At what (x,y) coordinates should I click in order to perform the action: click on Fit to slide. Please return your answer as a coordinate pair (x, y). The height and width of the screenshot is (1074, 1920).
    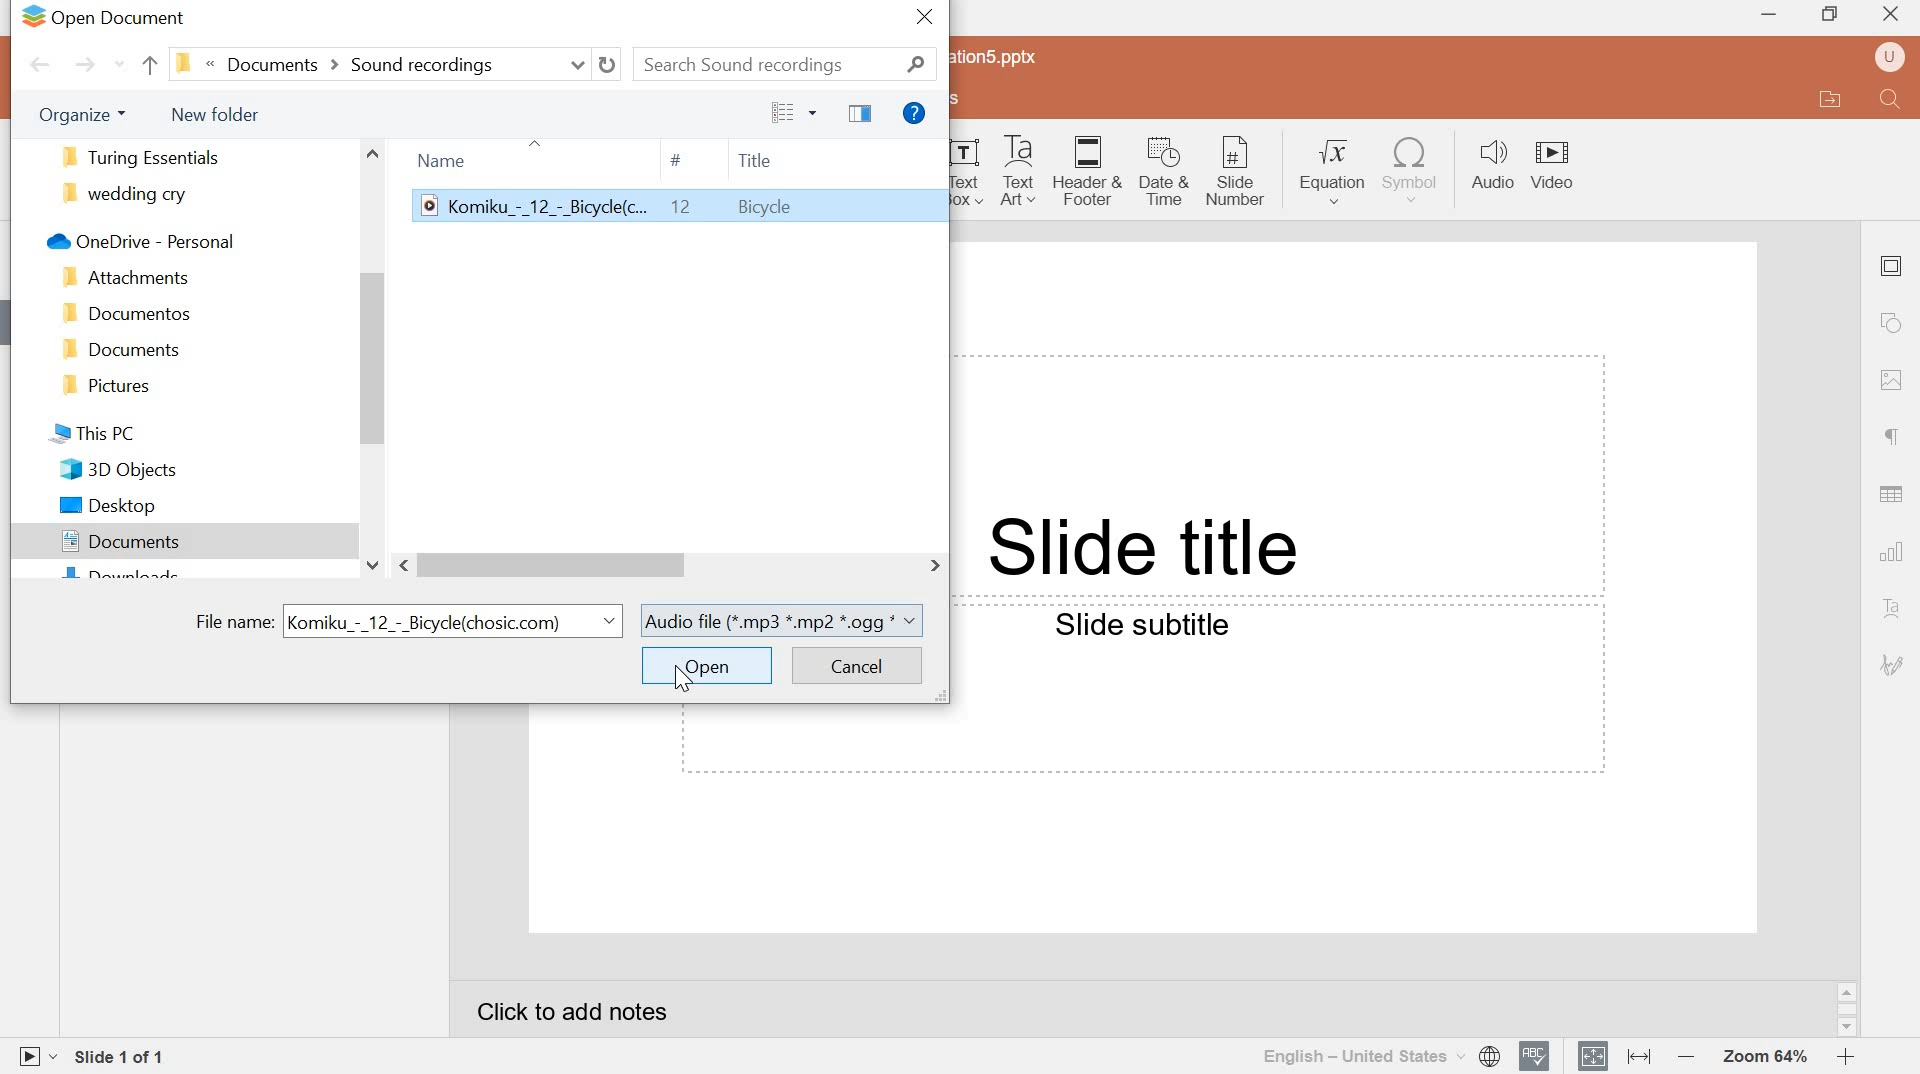
    Looking at the image, I should click on (1594, 1054).